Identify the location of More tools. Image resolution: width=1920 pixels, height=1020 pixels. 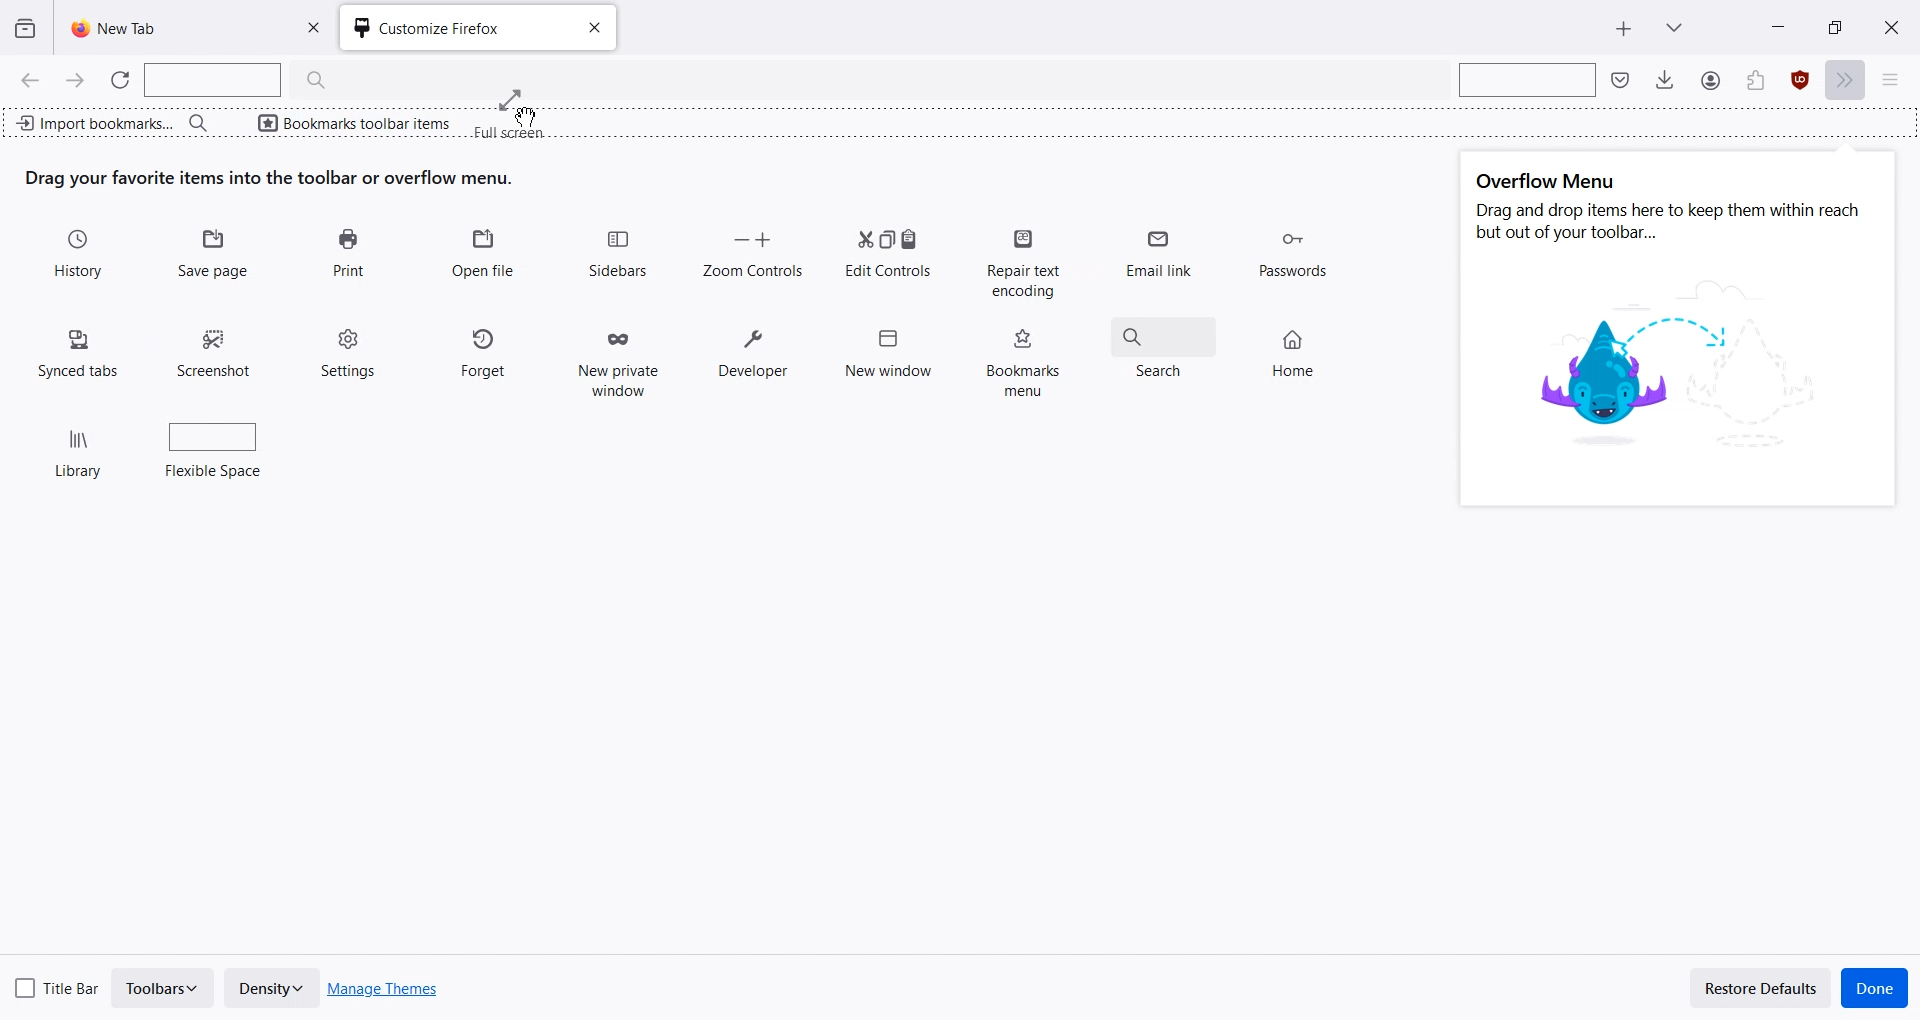
(1849, 81).